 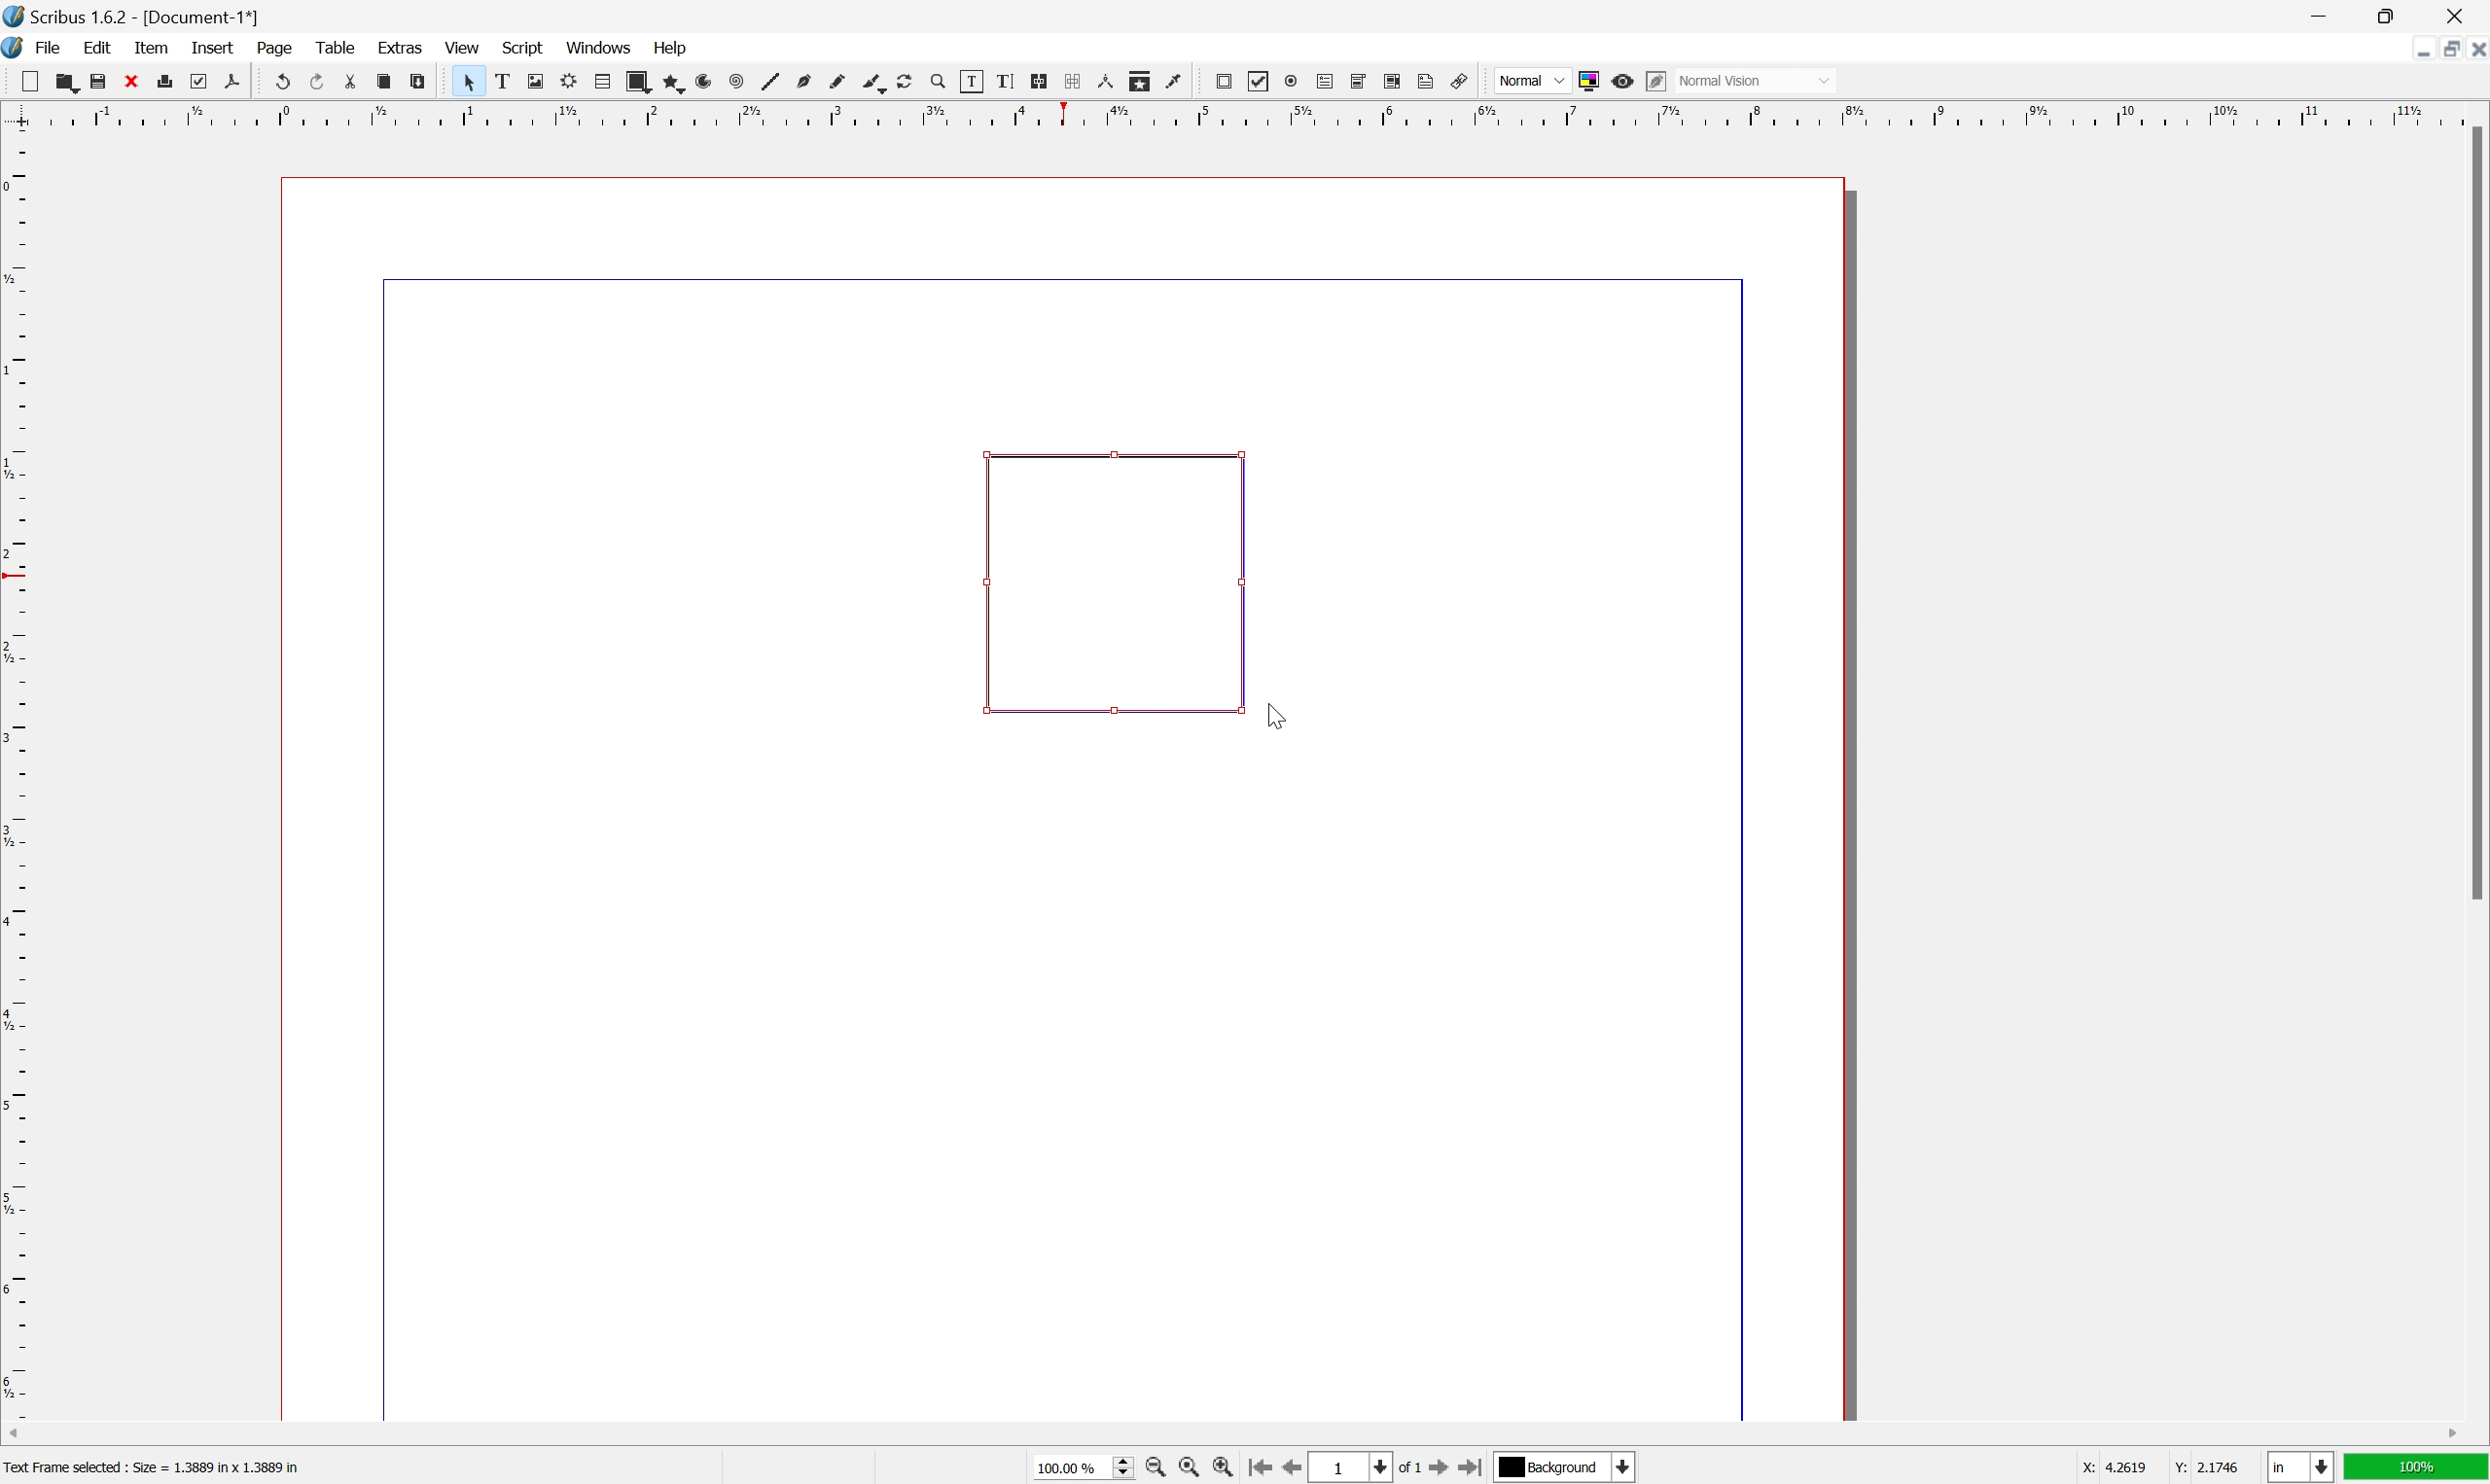 I want to click on toggle color management system, so click(x=1589, y=82).